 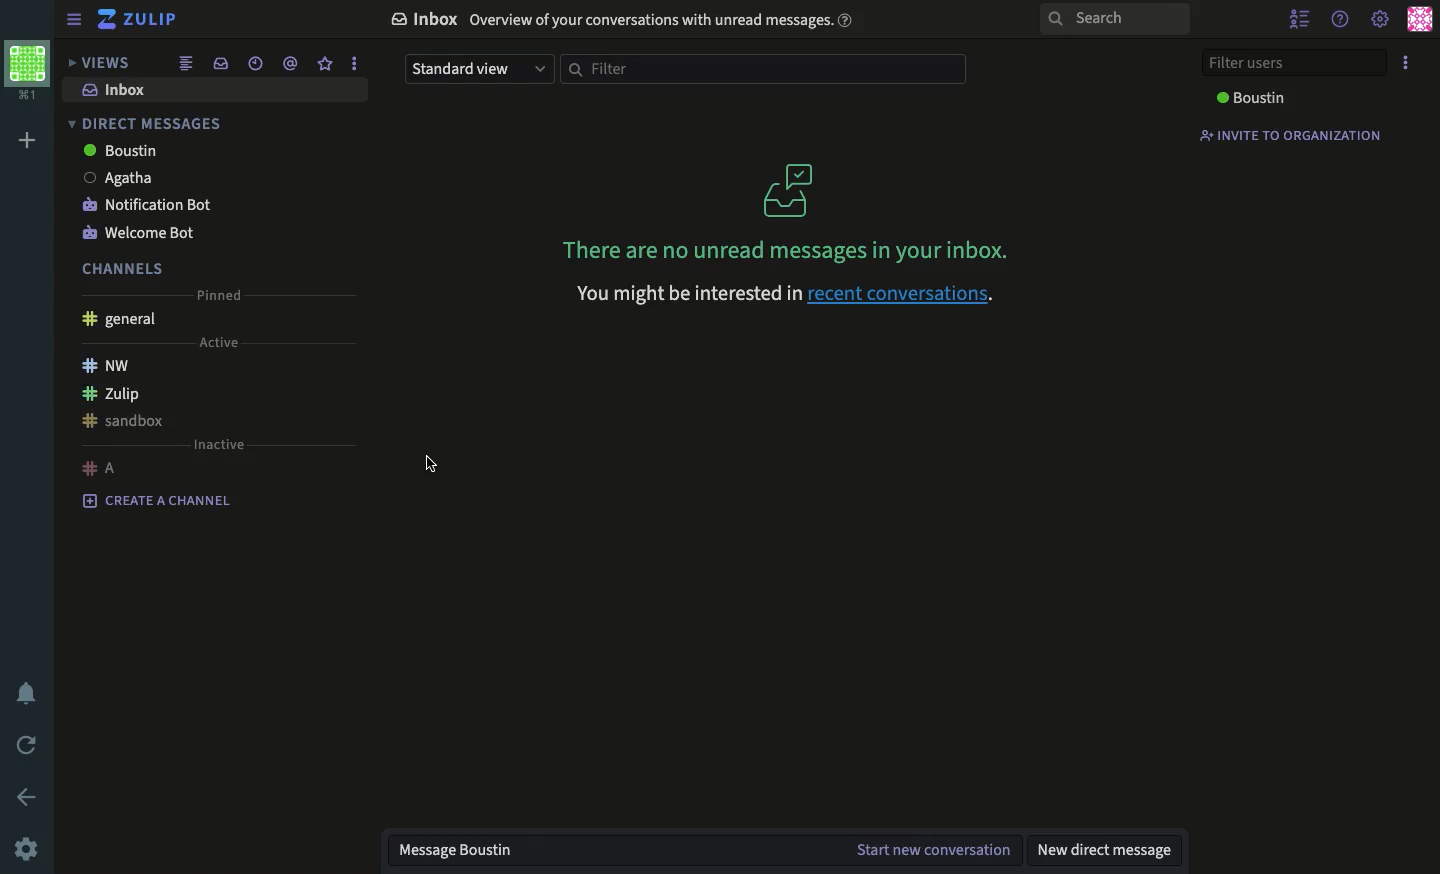 What do you see at coordinates (1287, 134) in the screenshot?
I see `invite to organization` at bounding box center [1287, 134].